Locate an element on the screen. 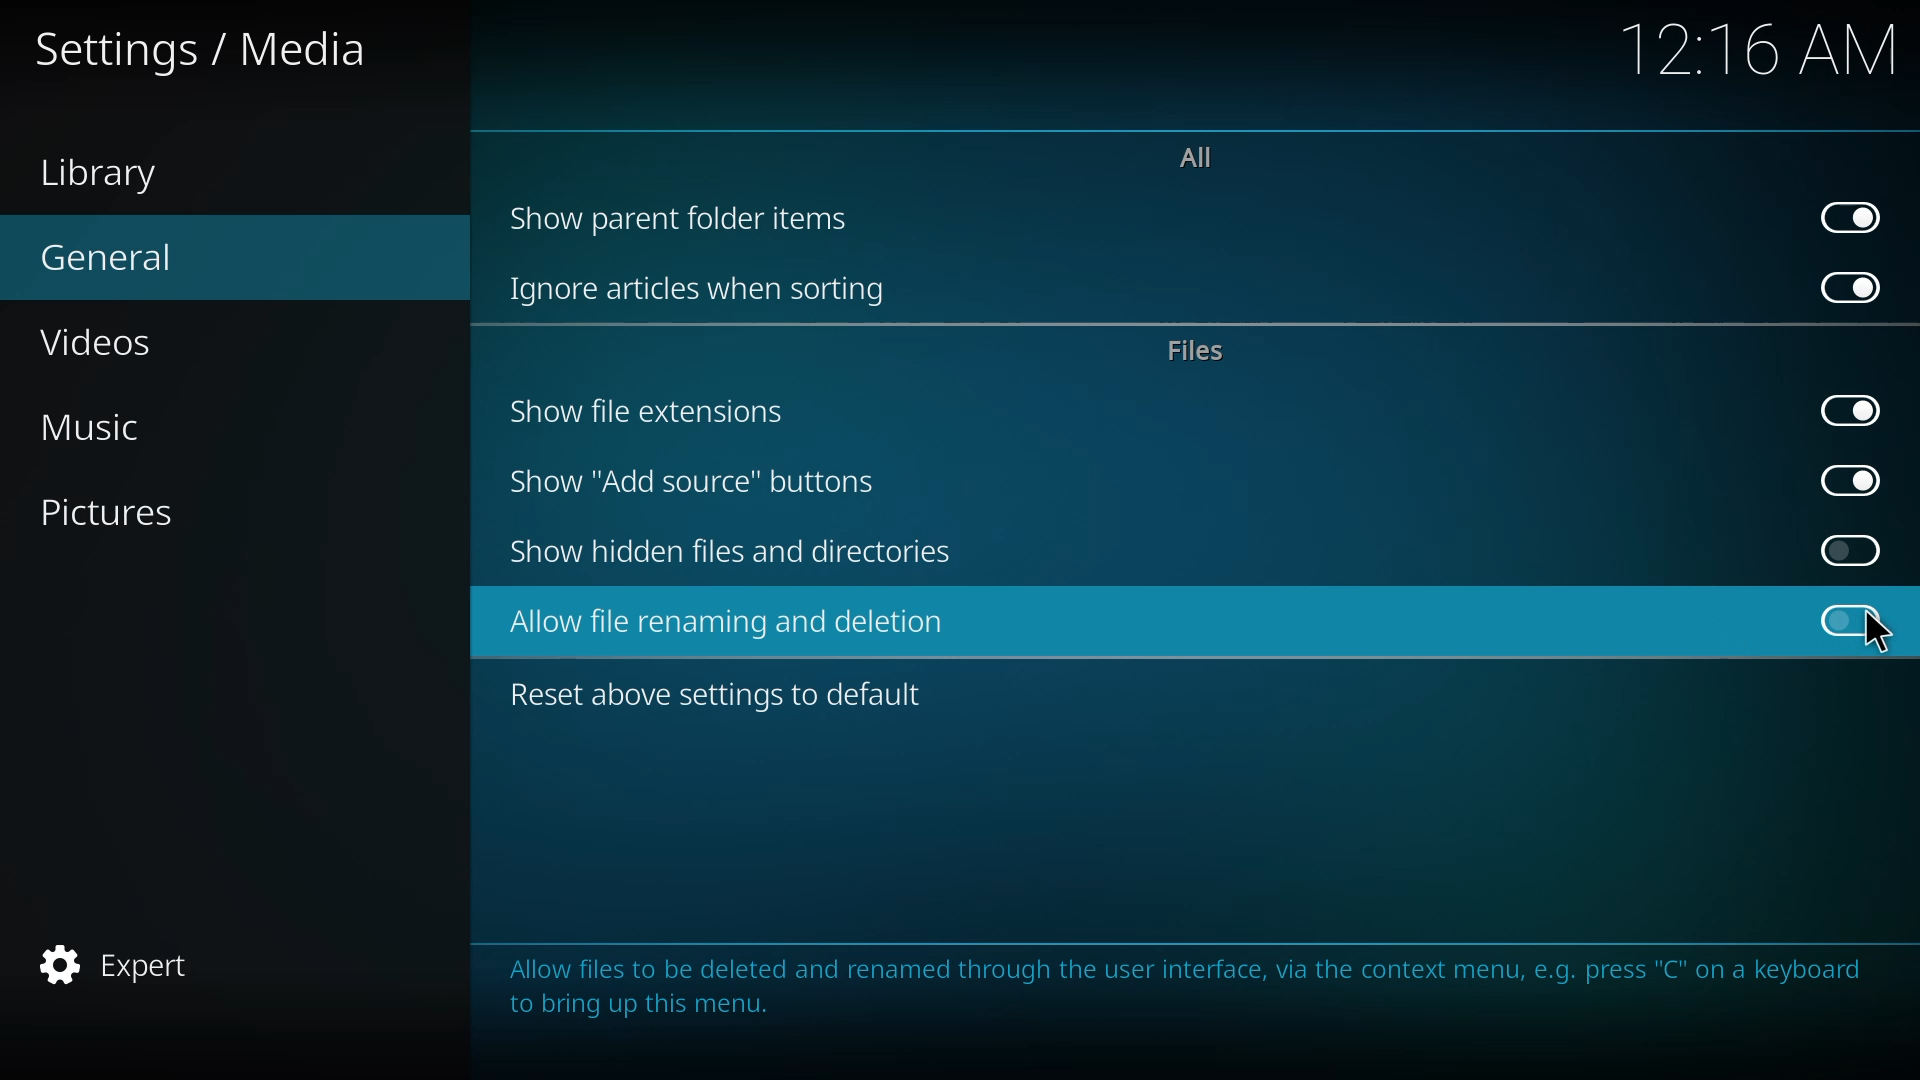 This screenshot has height=1080, width=1920. Allow files to be deleted and renamed through the user interface, via the context menu, e.g. press "C" on a keyboard
to bring up this menu. is located at coordinates (1183, 988).